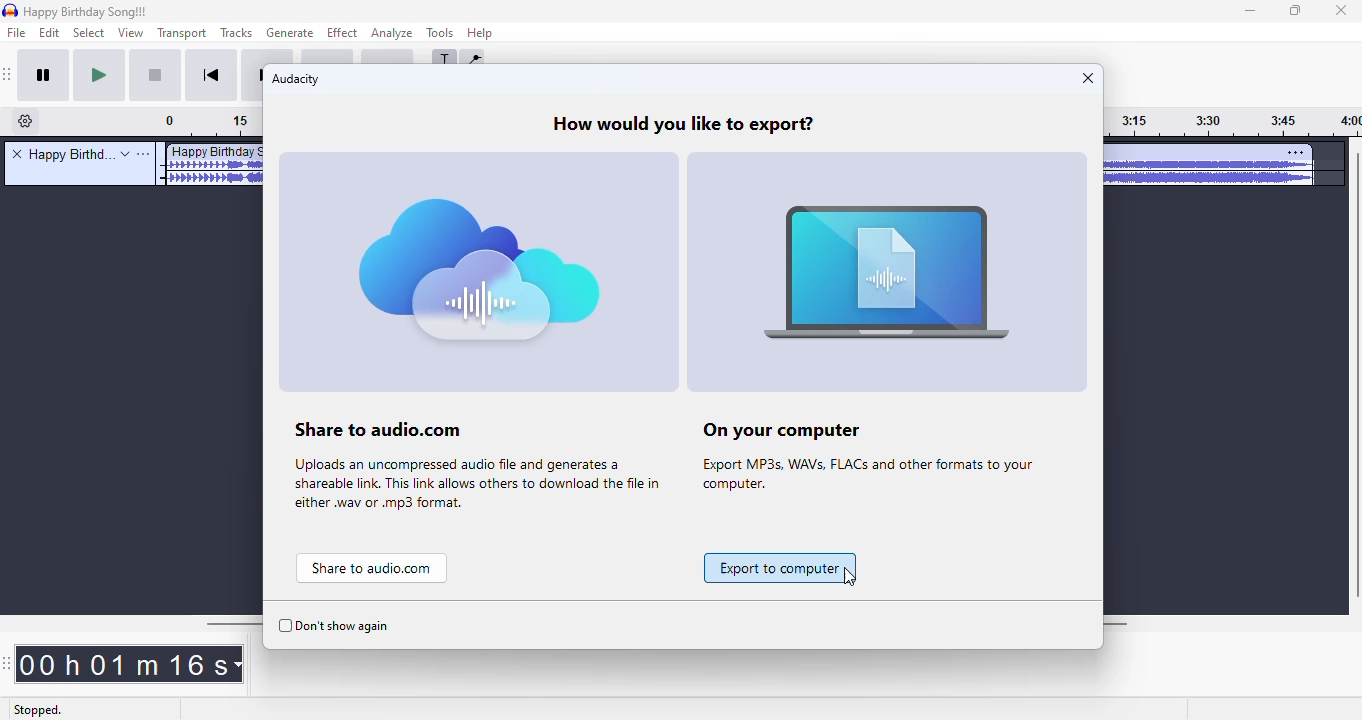  What do you see at coordinates (231, 623) in the screenshot?
I see `horizontal scroll bar` at bounding box center [231, 623].